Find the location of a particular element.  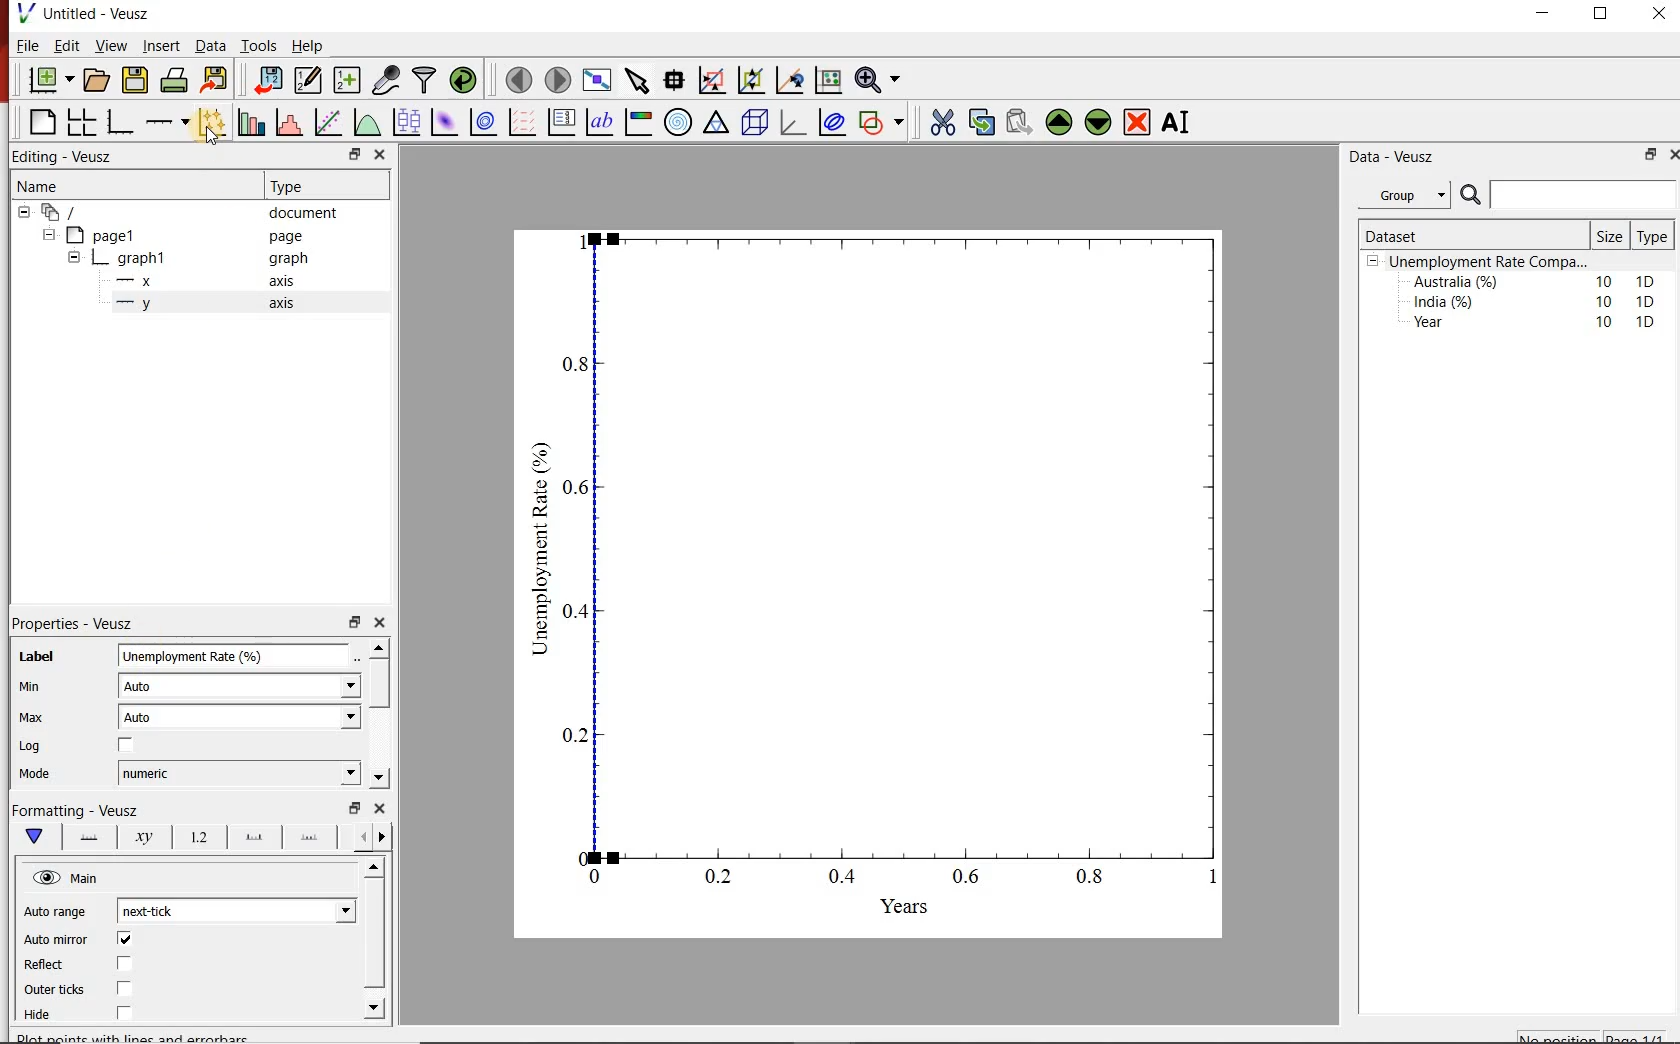

caputure remote data is located at coordinates (388, 79).